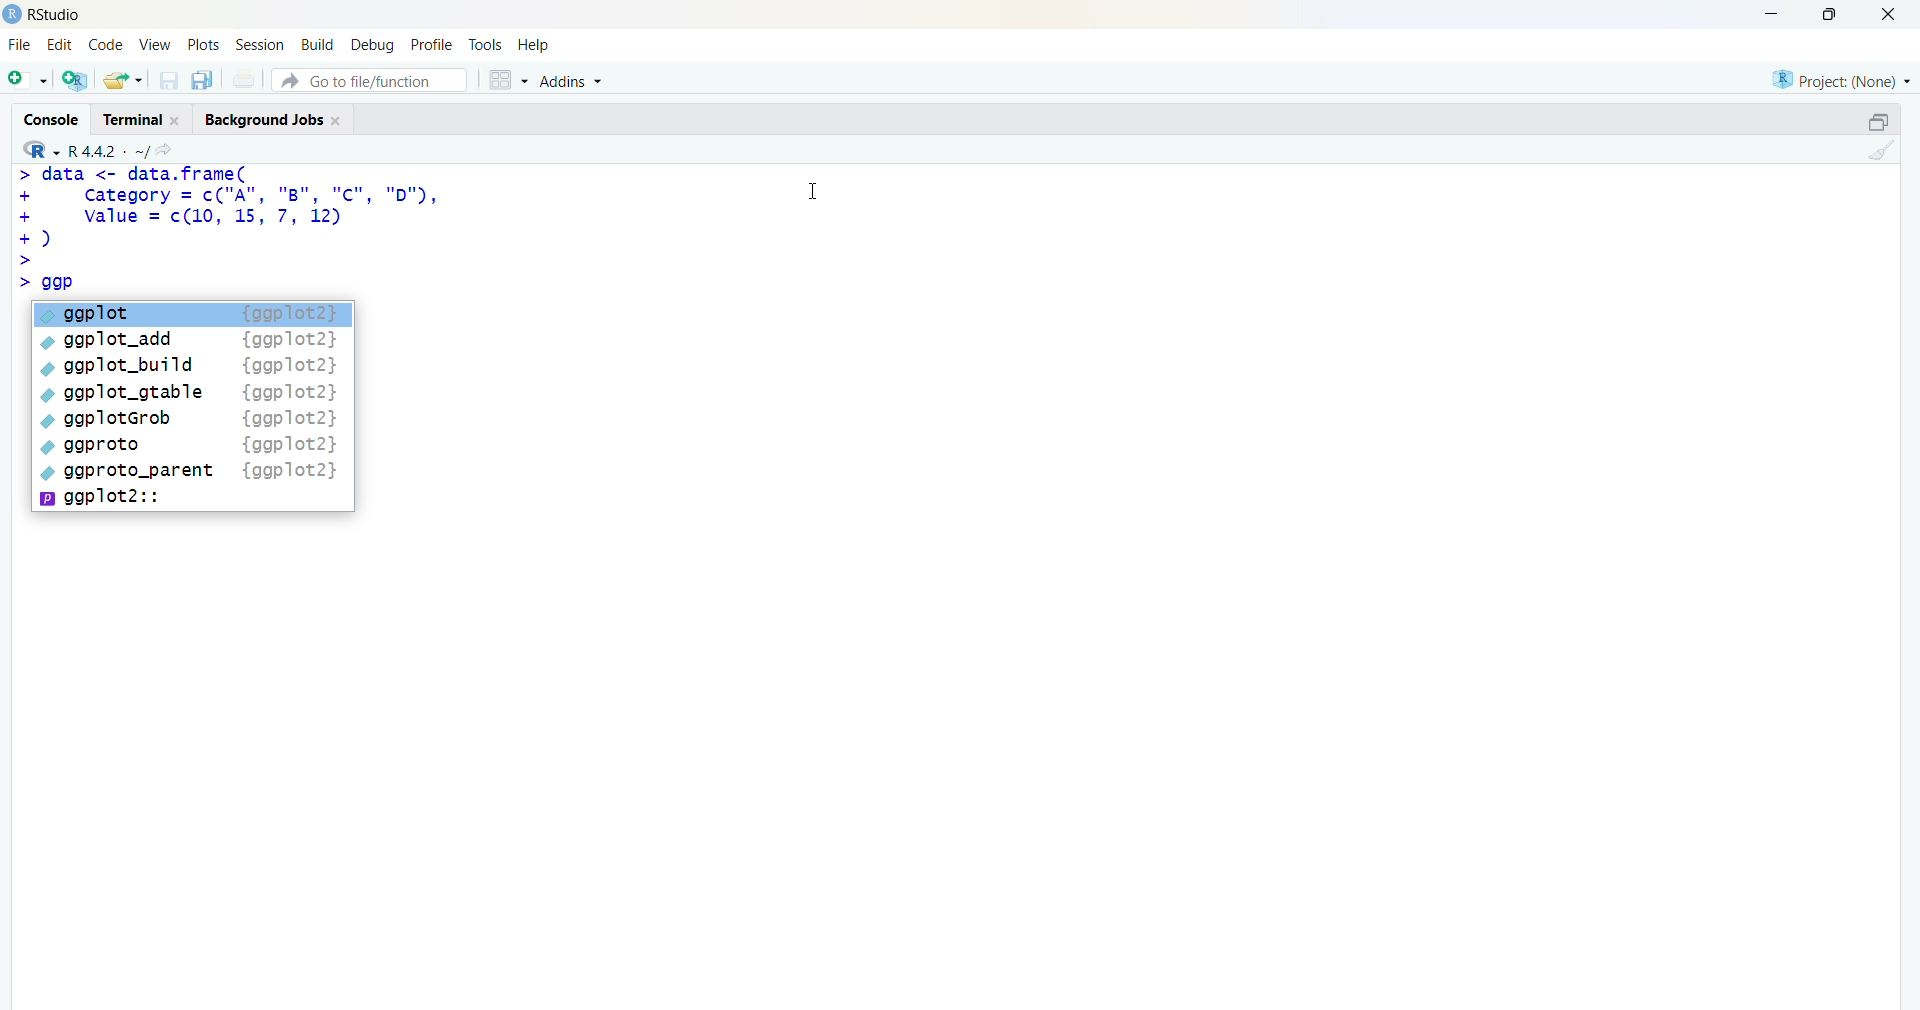 This screenshot has width=1920, height=1010. Describe the element at coordinates (56, 117) in the screenshot. I see `Console` at that location.